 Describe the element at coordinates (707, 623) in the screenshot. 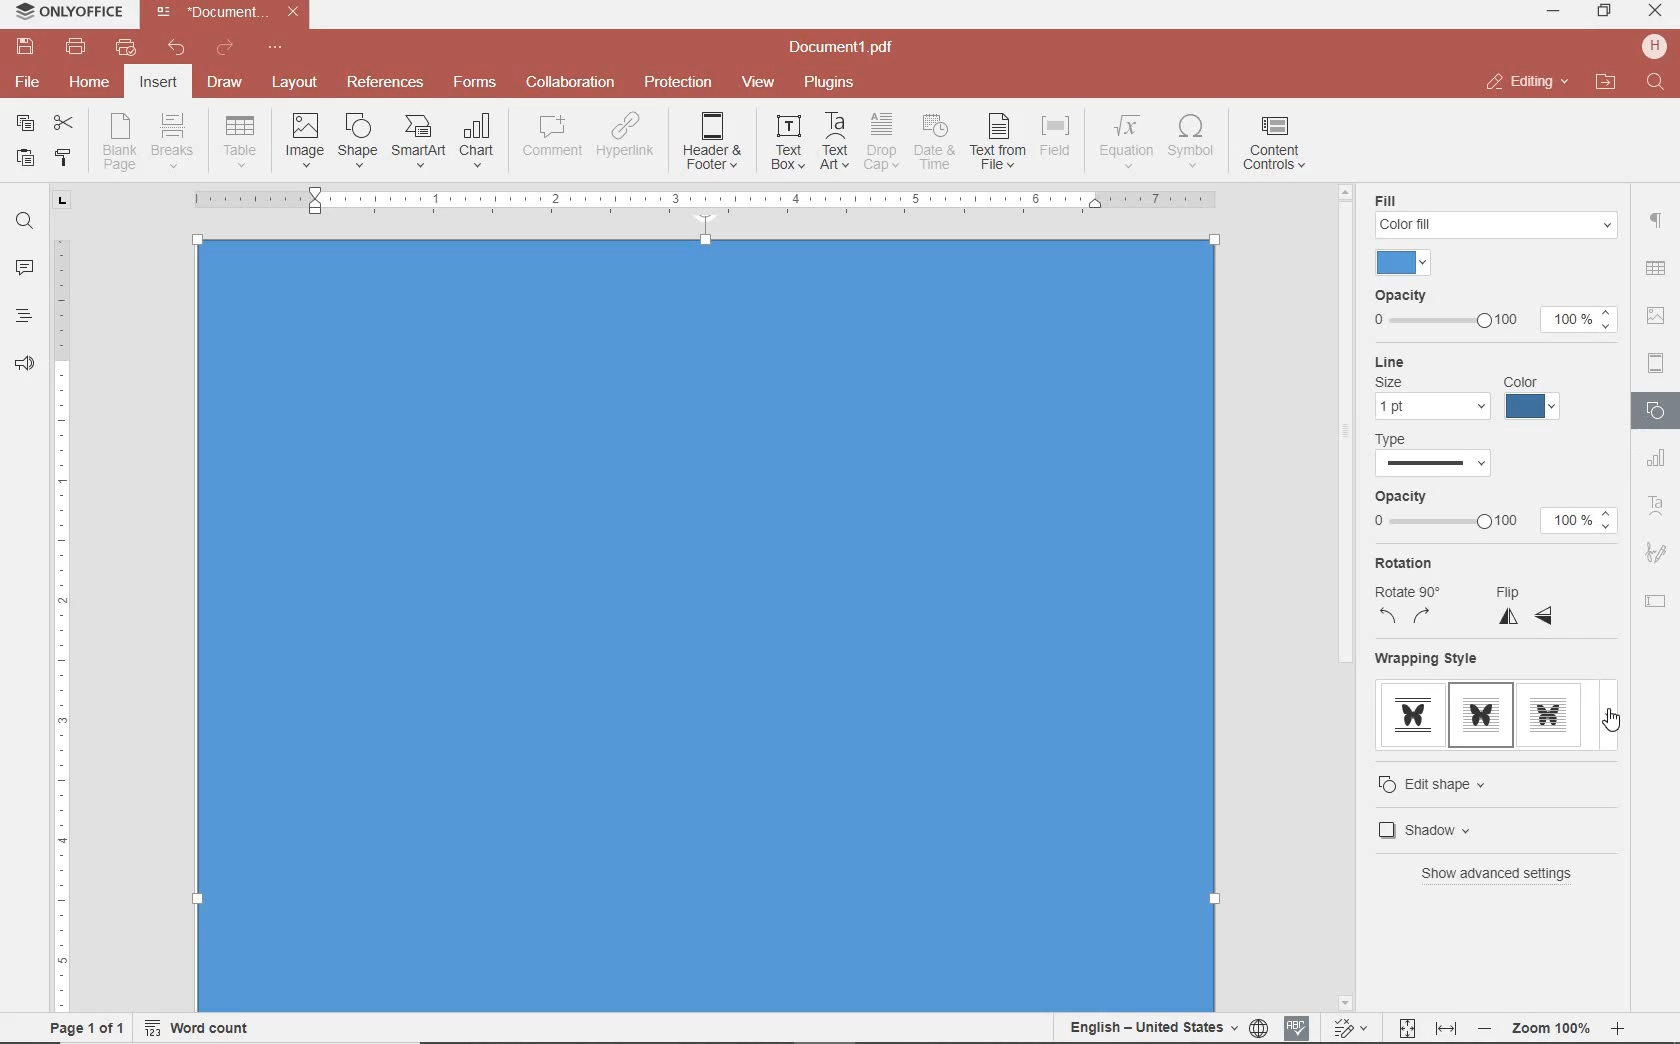

I see `` at that location.